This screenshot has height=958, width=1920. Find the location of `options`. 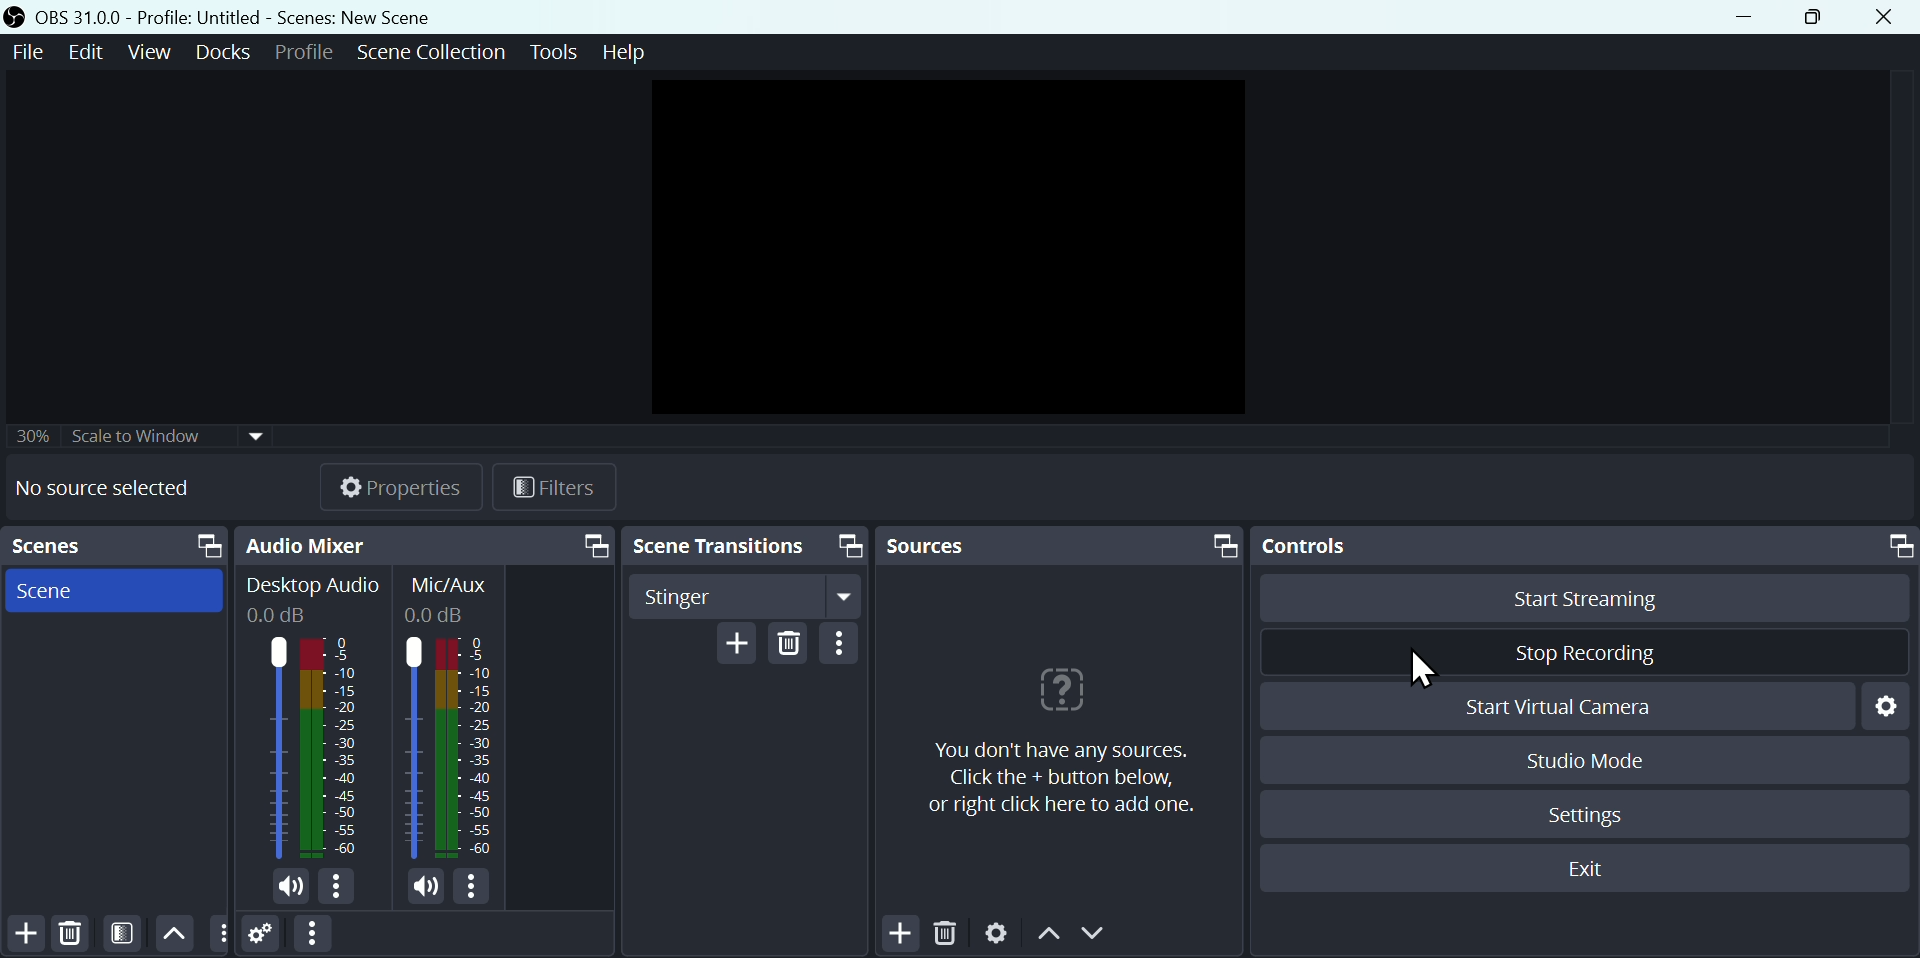

options is located at coordinates (311, 935).